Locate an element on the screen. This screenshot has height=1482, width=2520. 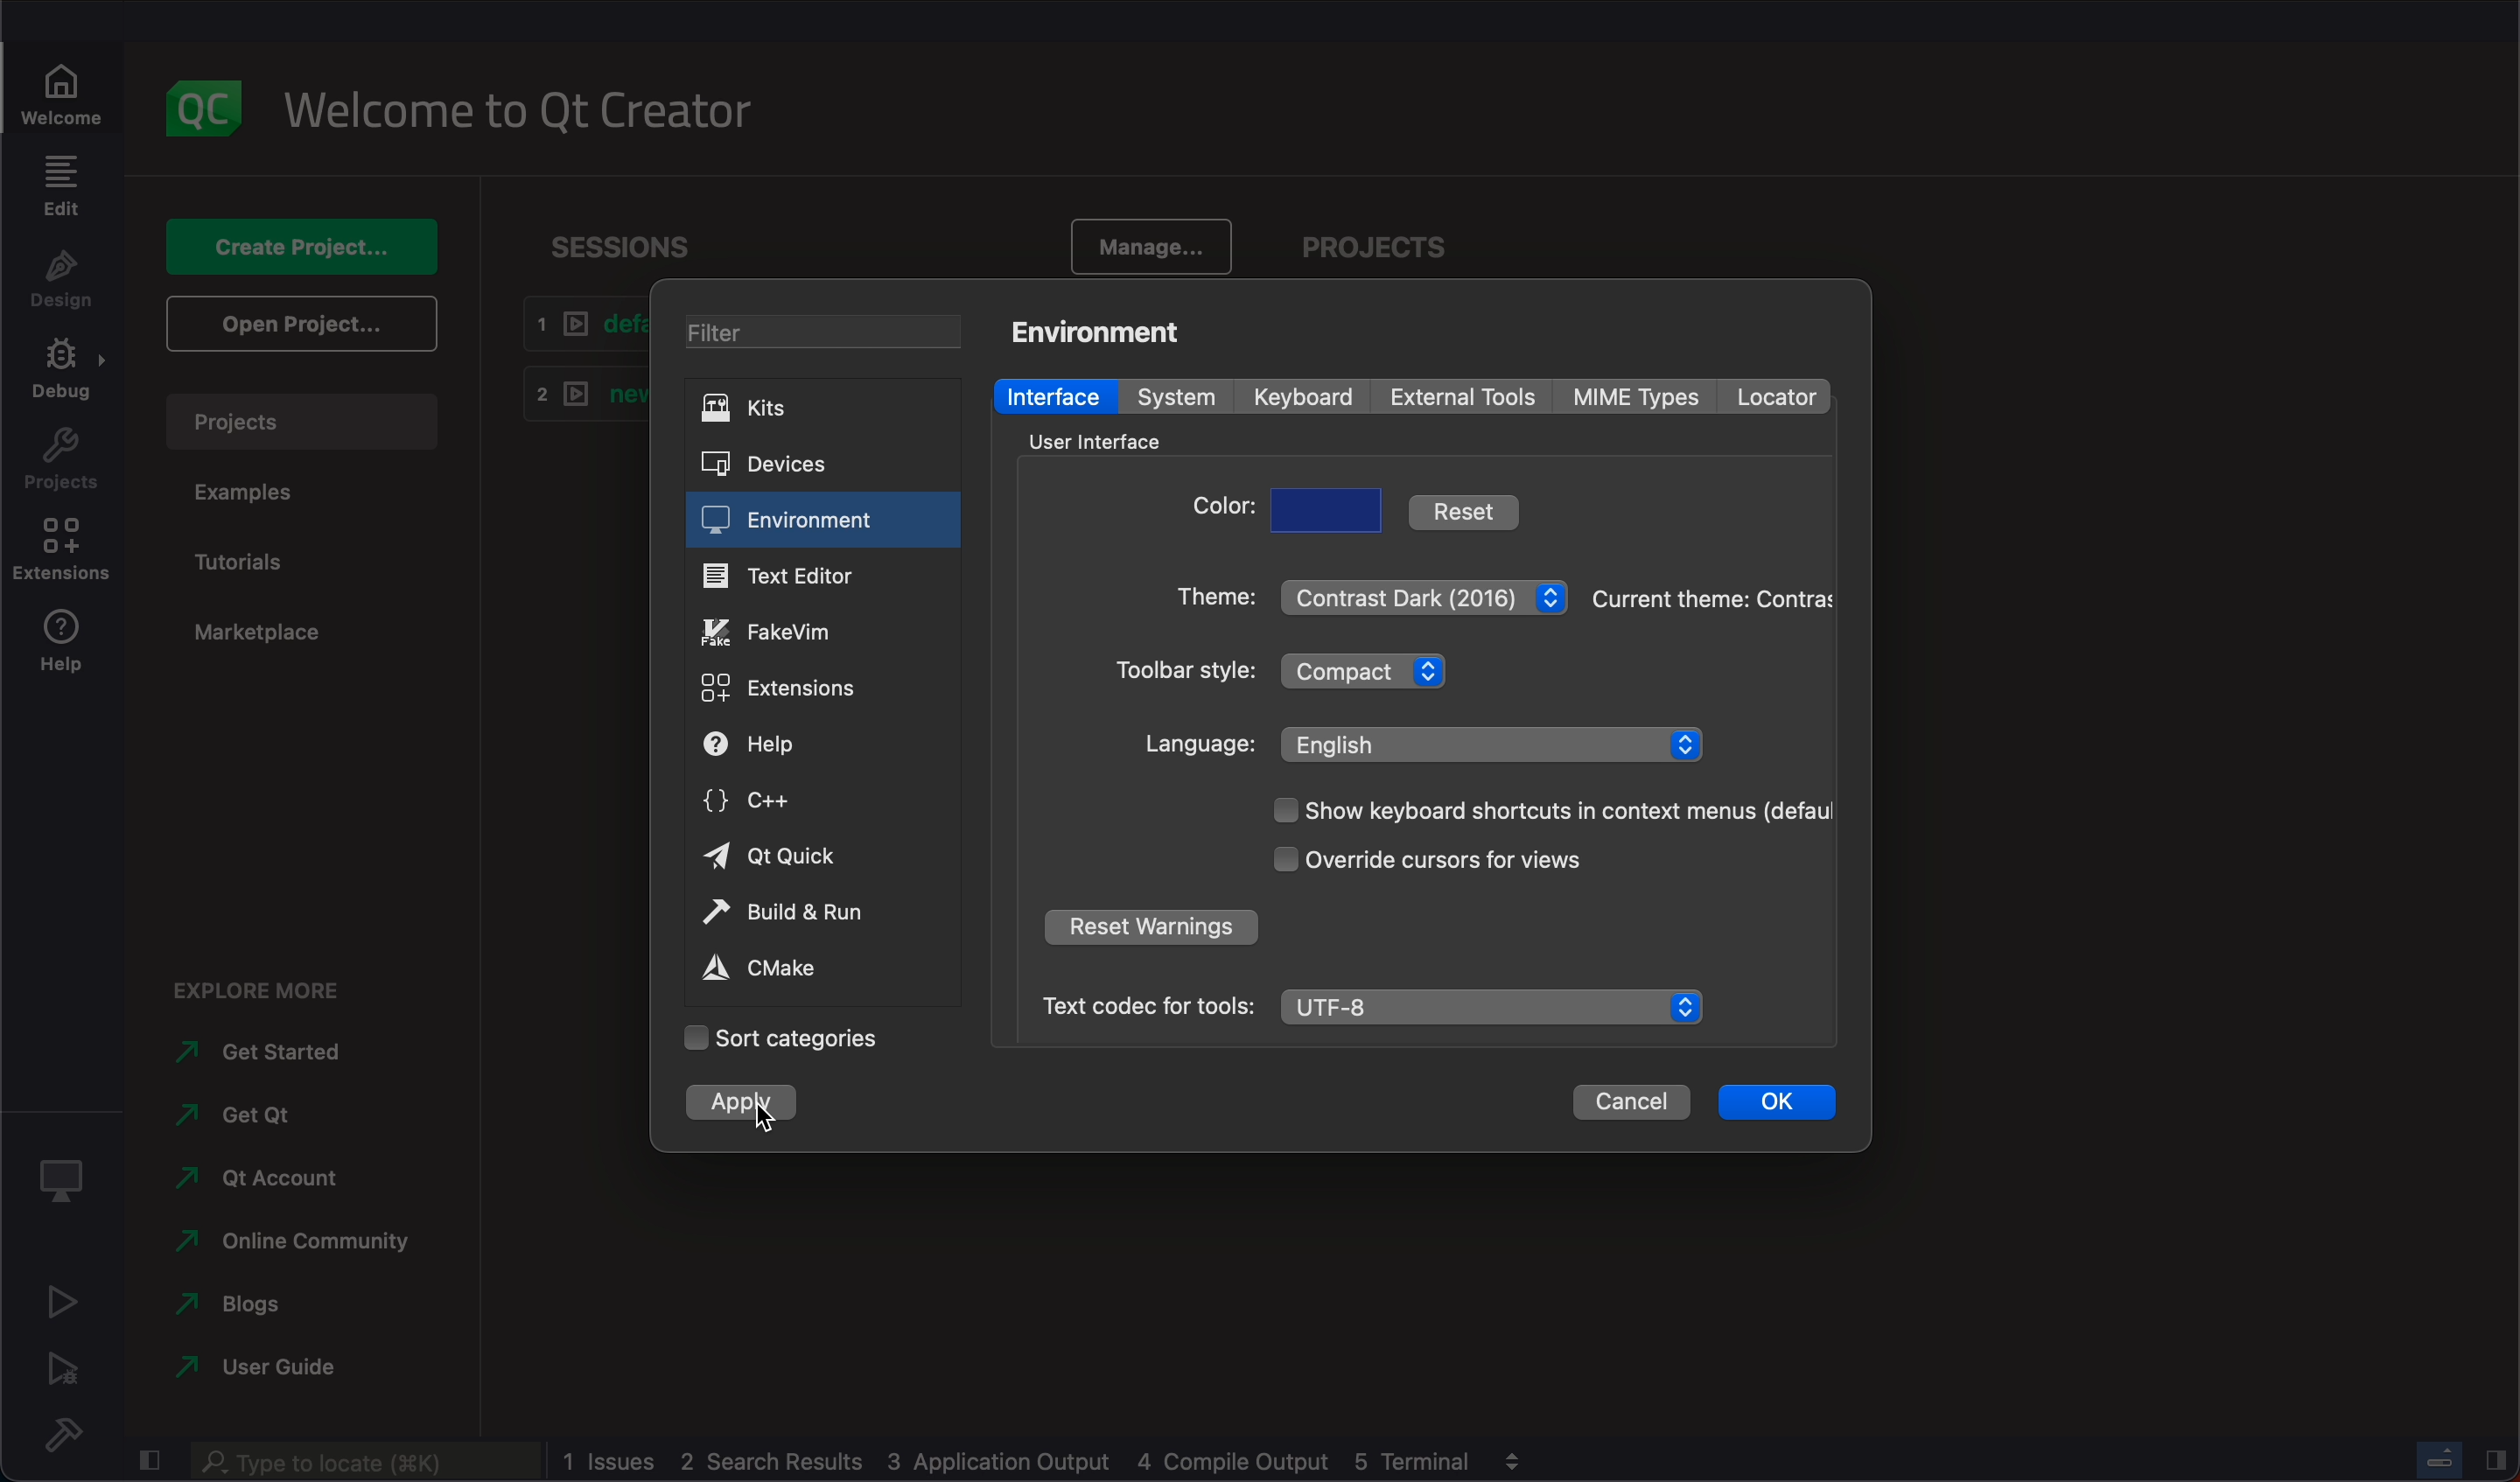
run is located at coordinates (60, 1301).